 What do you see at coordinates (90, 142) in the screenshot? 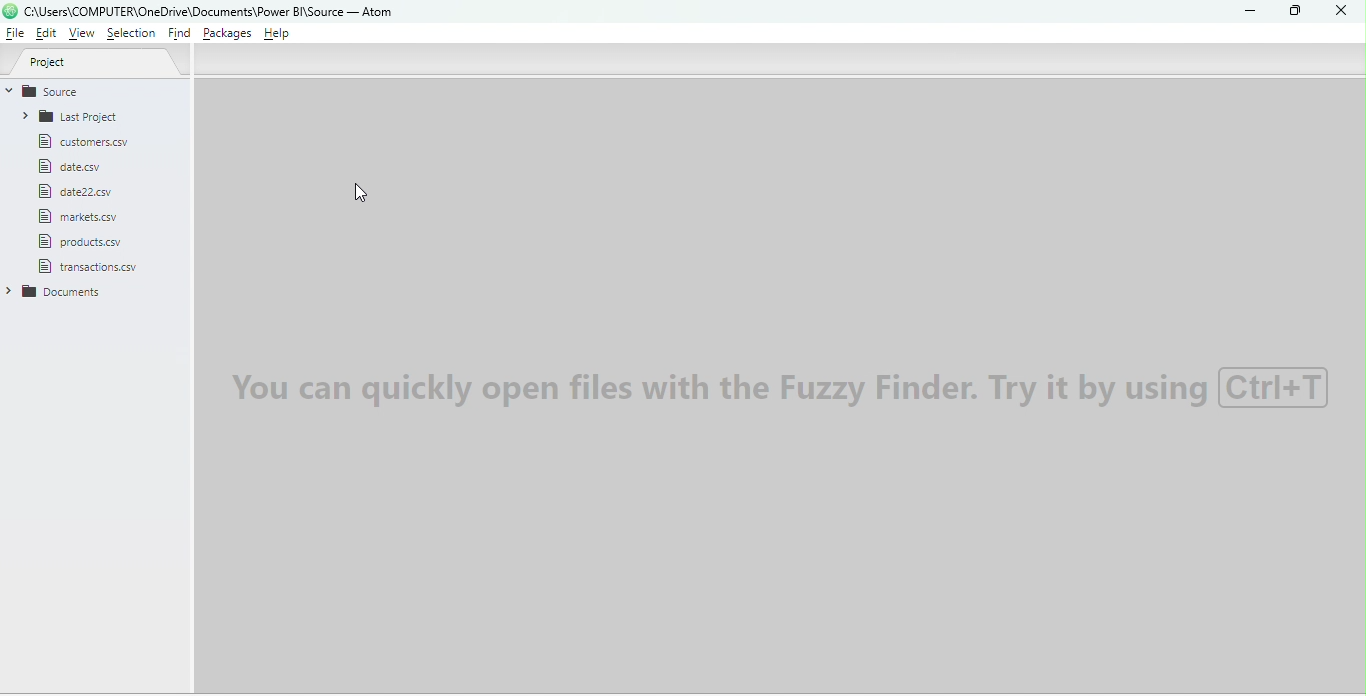
I see `File` at bounding box center [90, 142].